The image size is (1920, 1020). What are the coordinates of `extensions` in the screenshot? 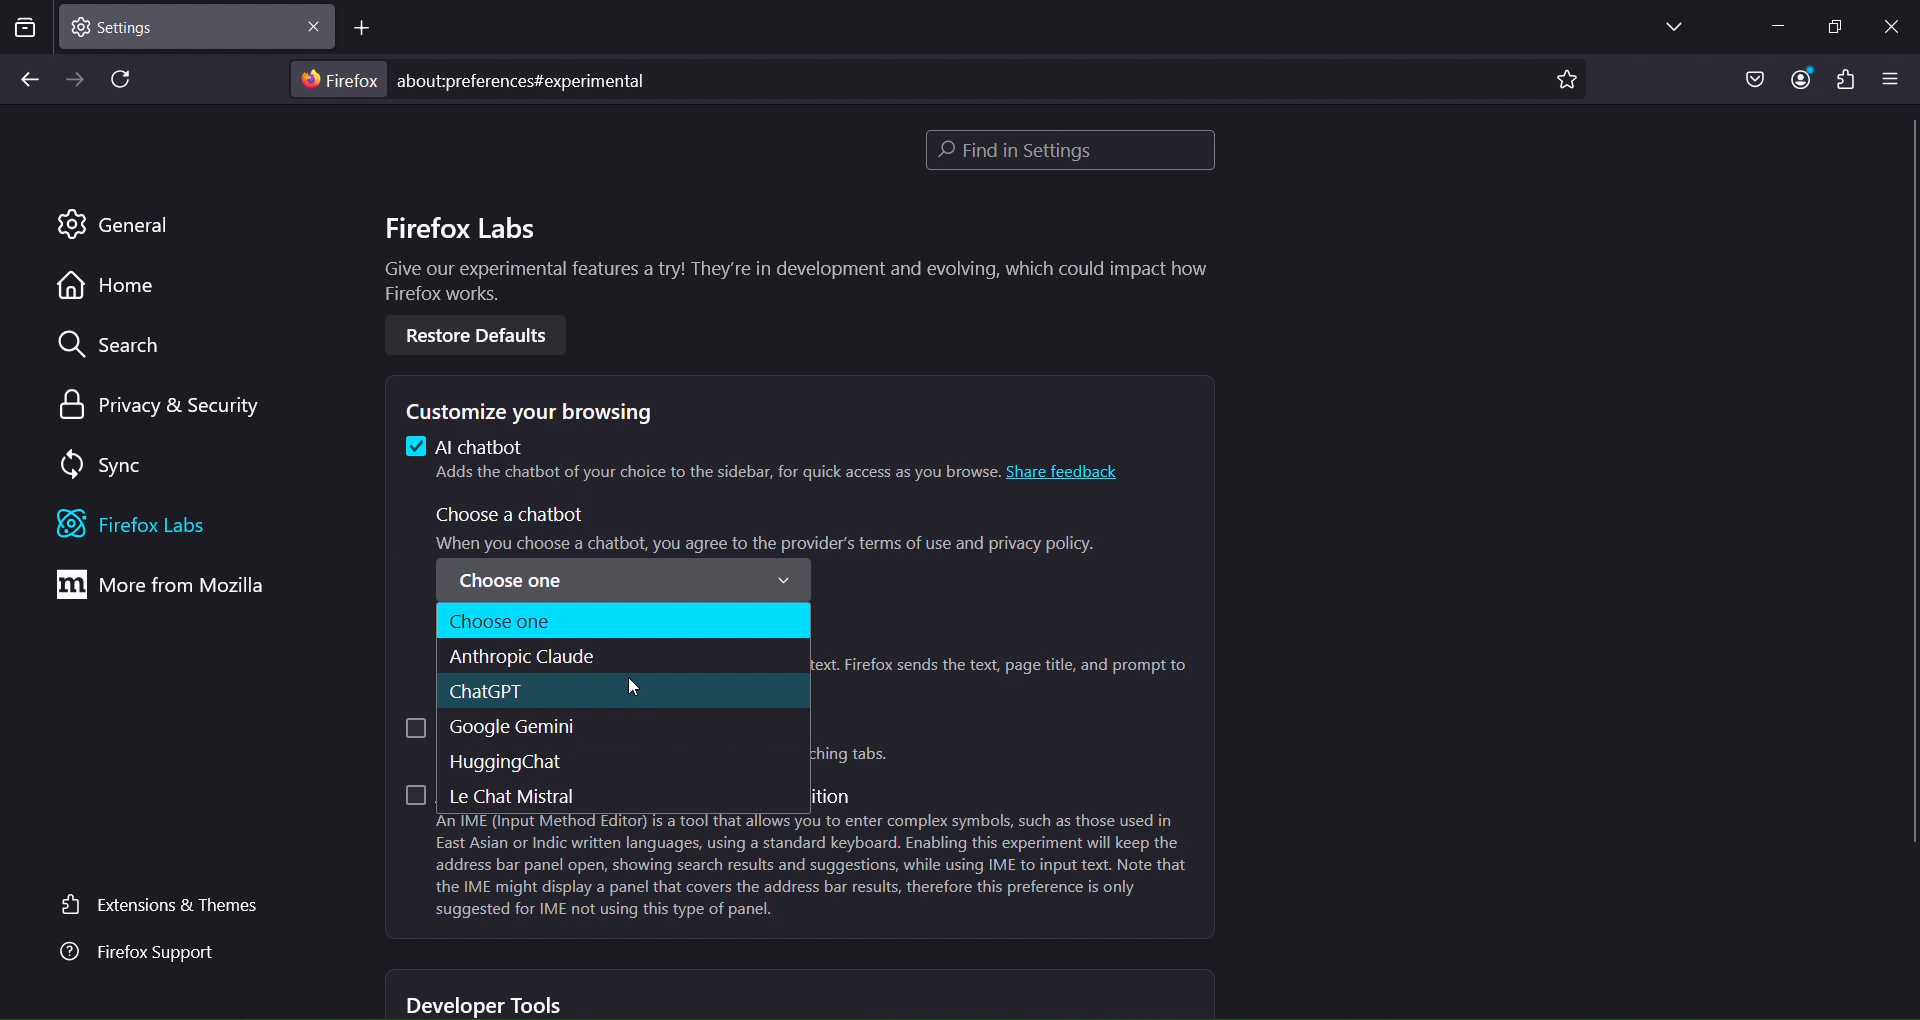 It's located at (1845, 82).